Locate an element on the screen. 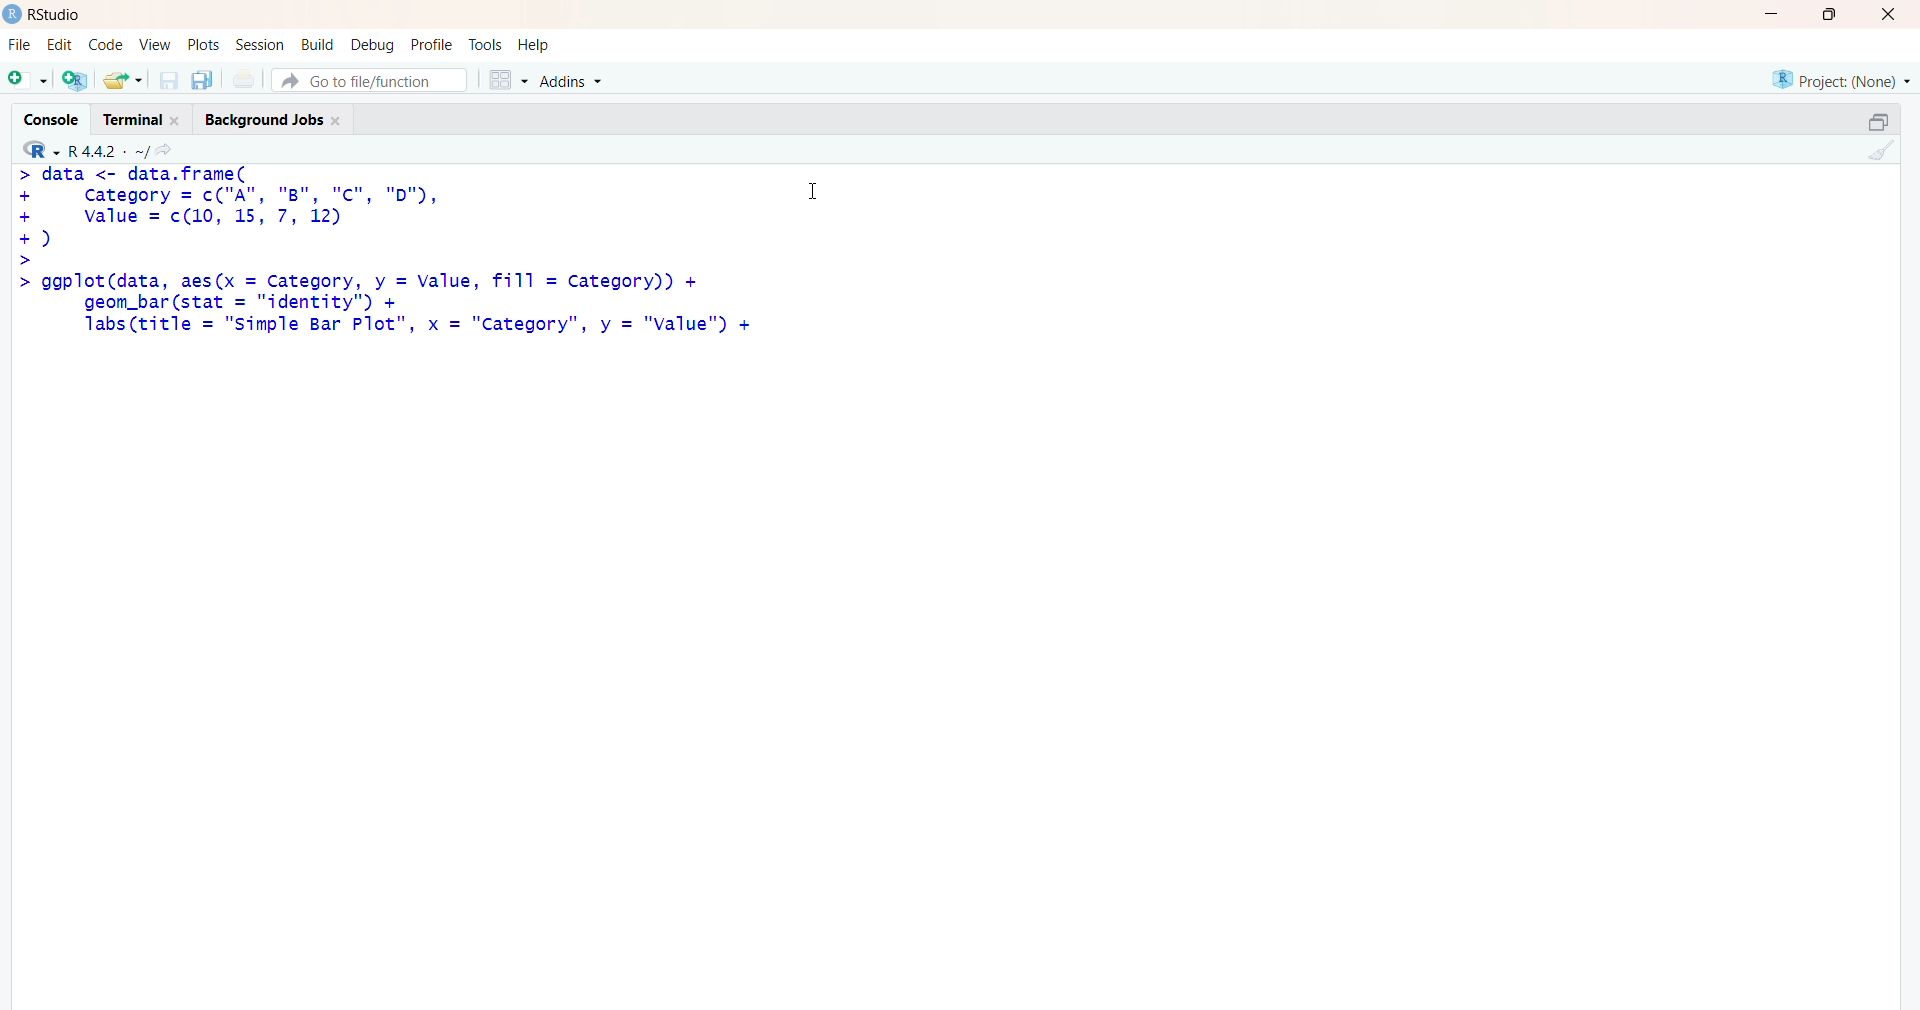 This screenshot has height=1010, width=1920. Background Jobs is located at coordinates (272, 116).